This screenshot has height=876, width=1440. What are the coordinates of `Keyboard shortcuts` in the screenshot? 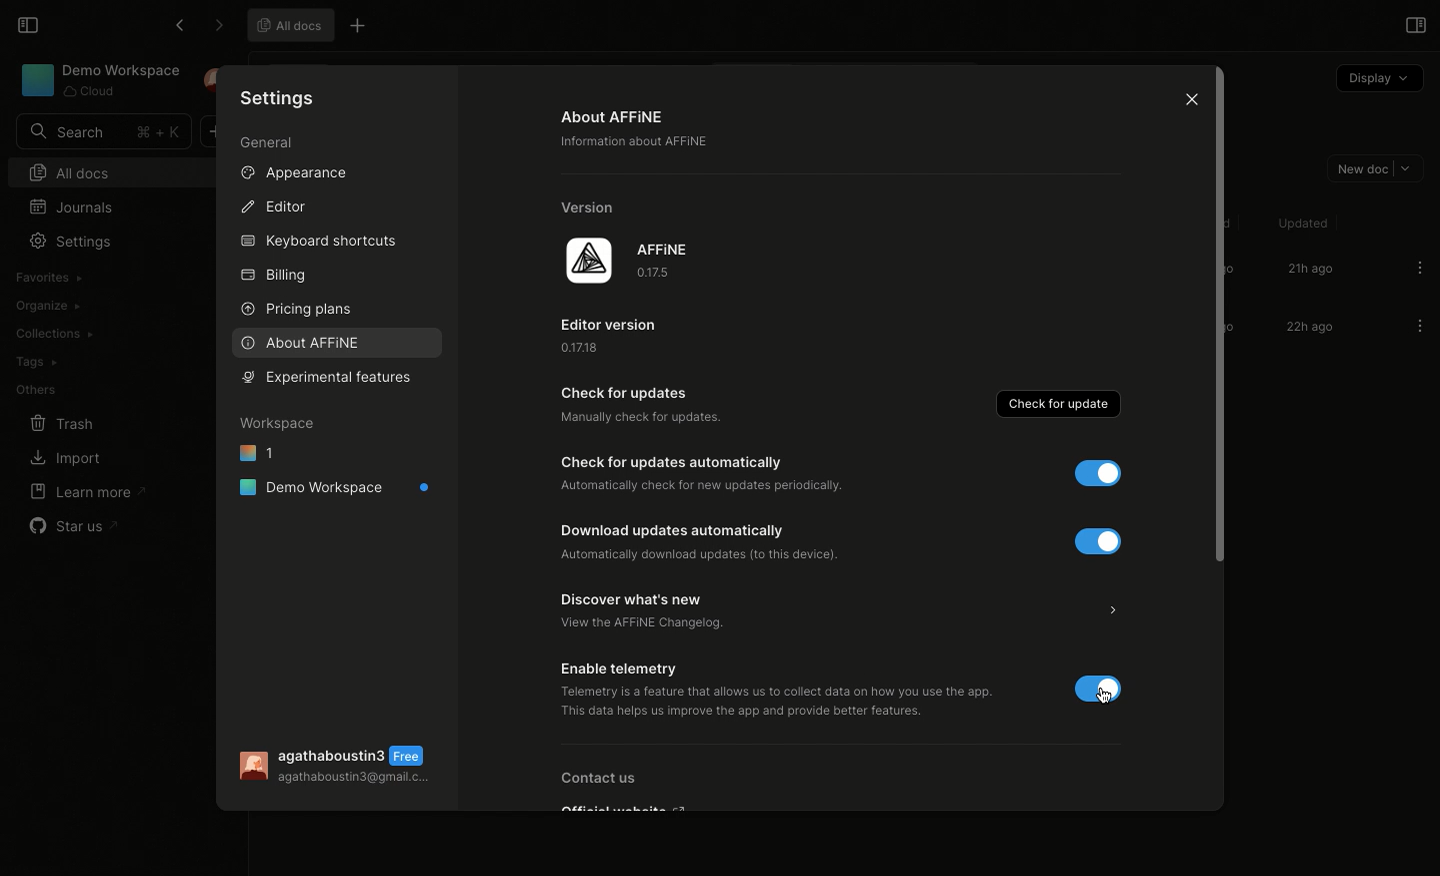 It's located at (320, 243).